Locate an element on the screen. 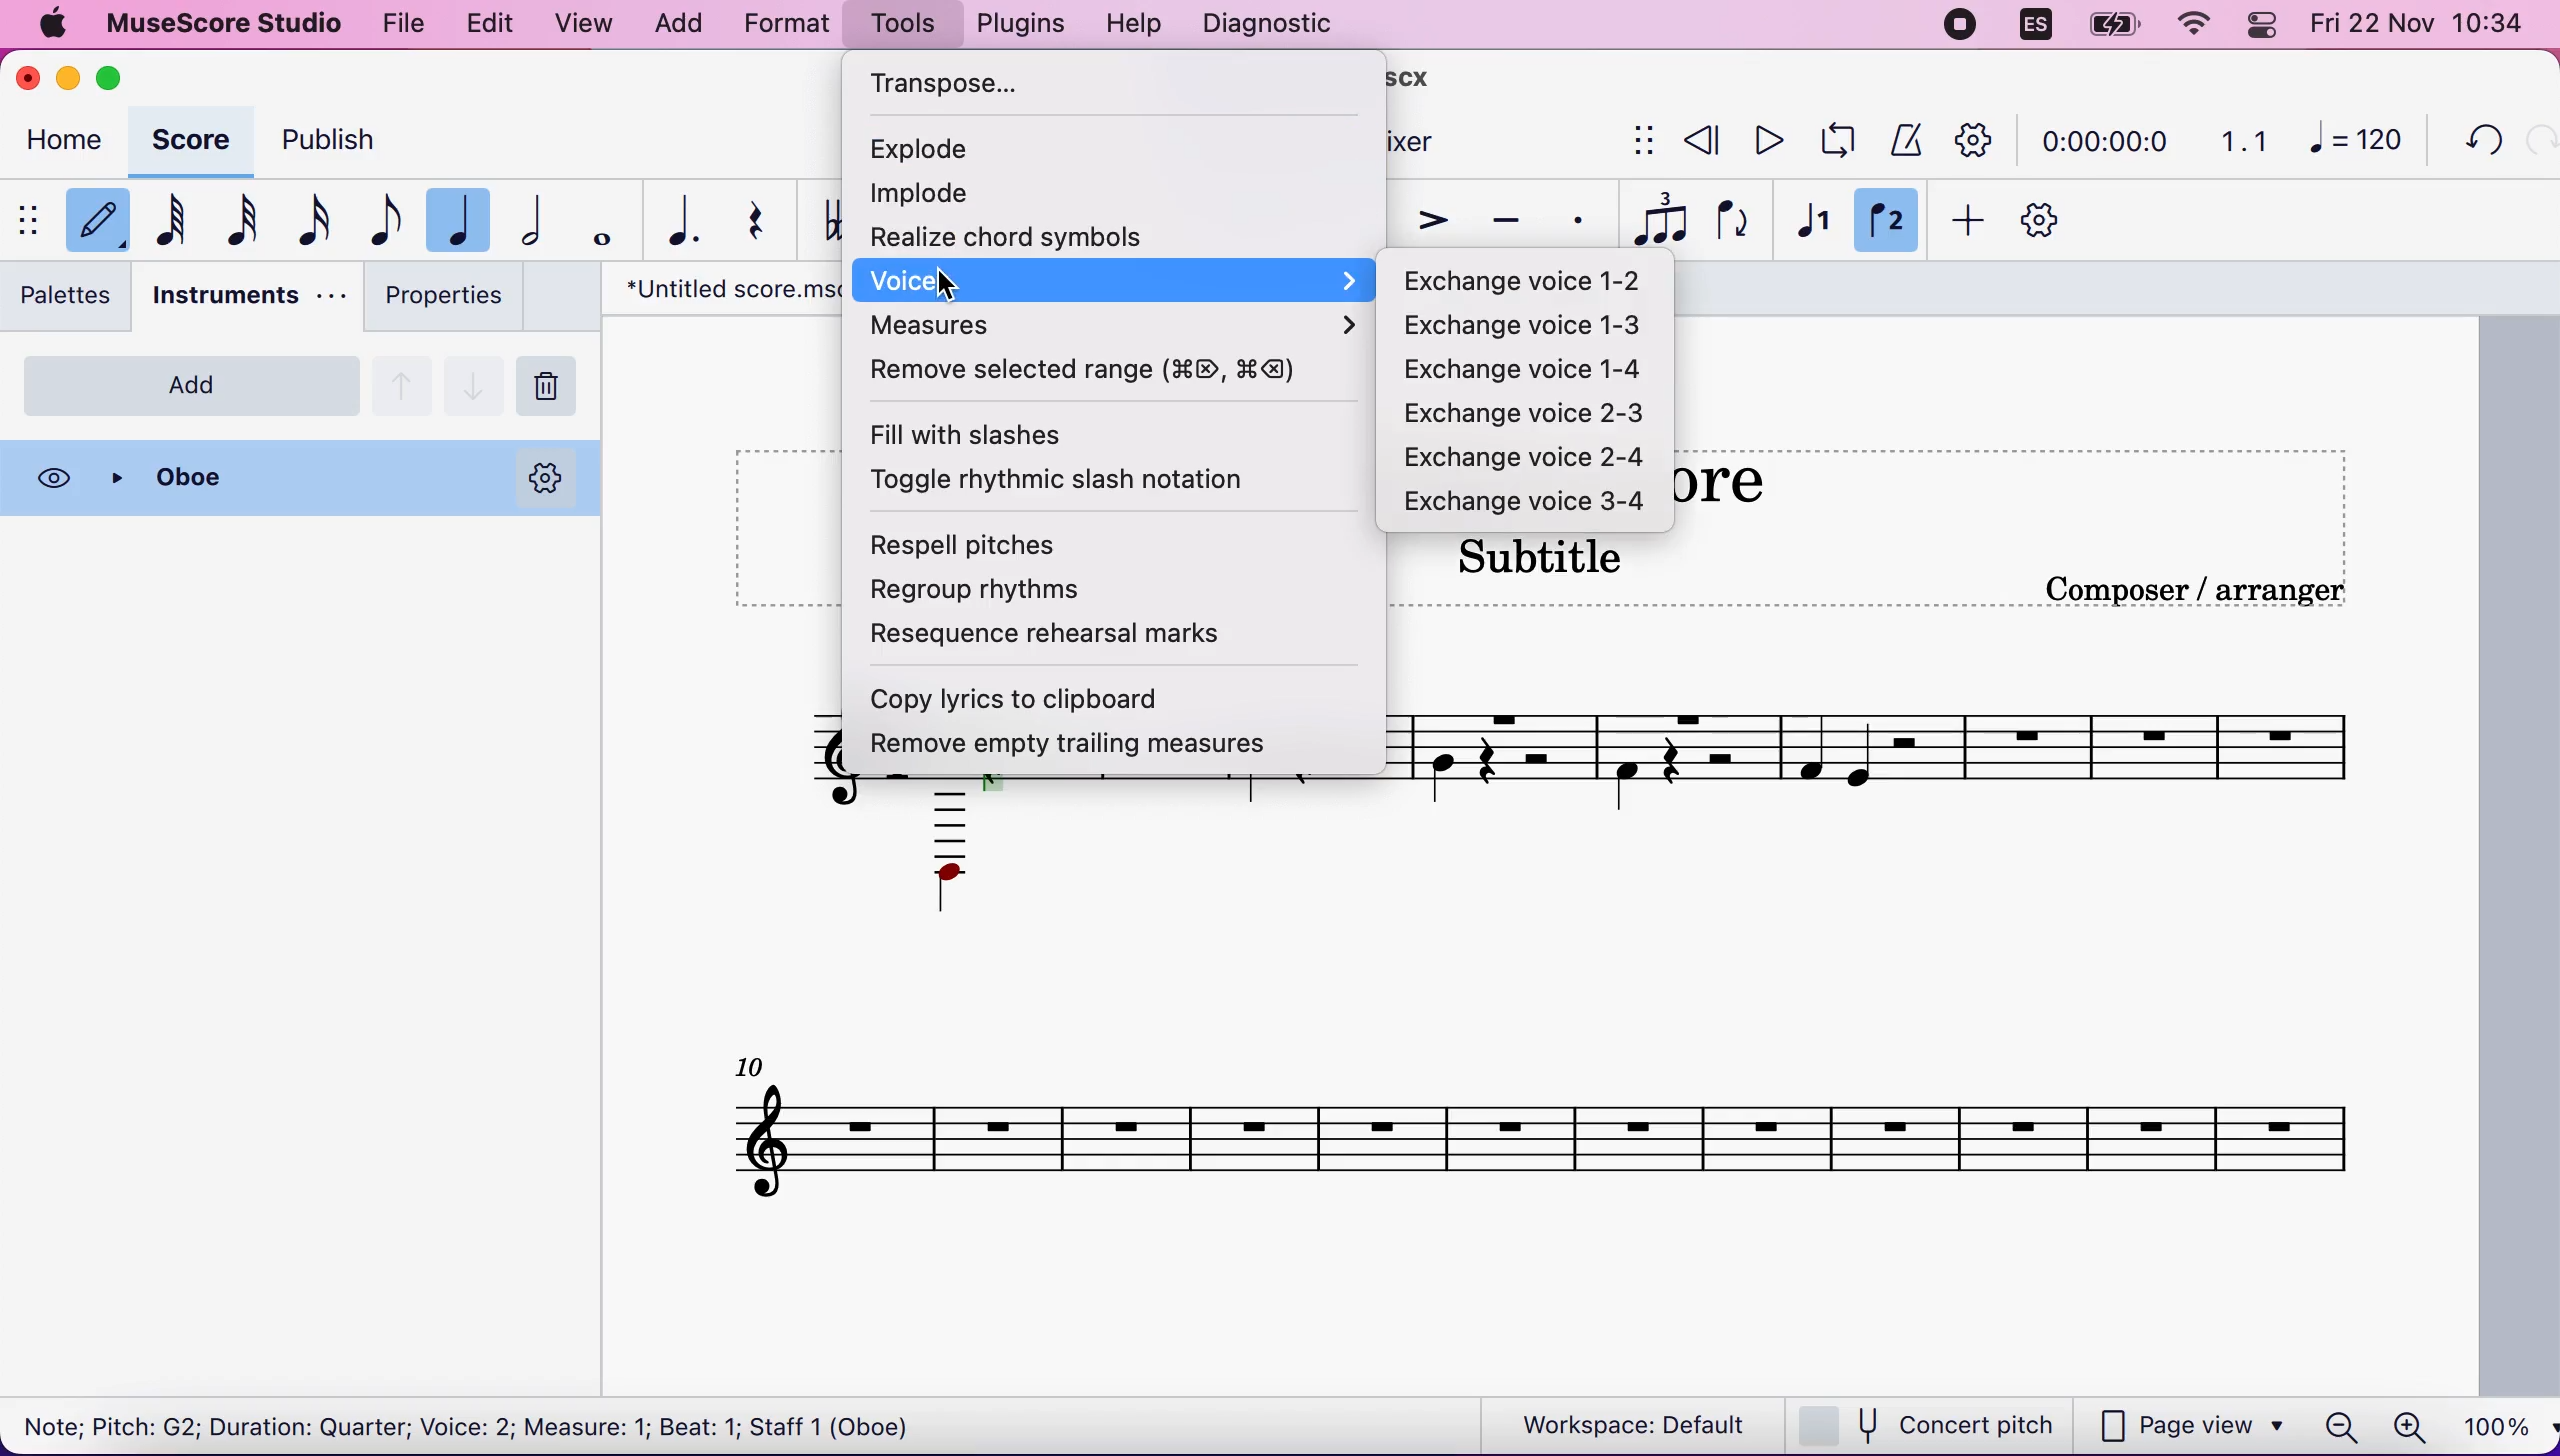 This screenshot has height=1456, width=2560. exchange voice 1-3 is located at coordinates (1530, 326).